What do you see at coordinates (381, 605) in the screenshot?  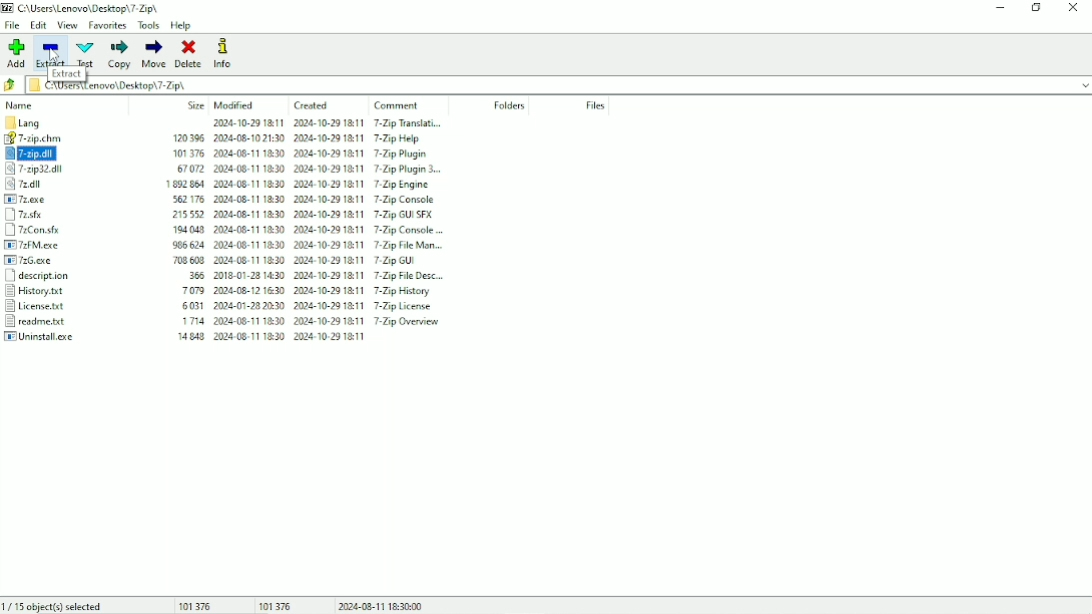 I see `Date and Time` at bounding box center [381, 605].